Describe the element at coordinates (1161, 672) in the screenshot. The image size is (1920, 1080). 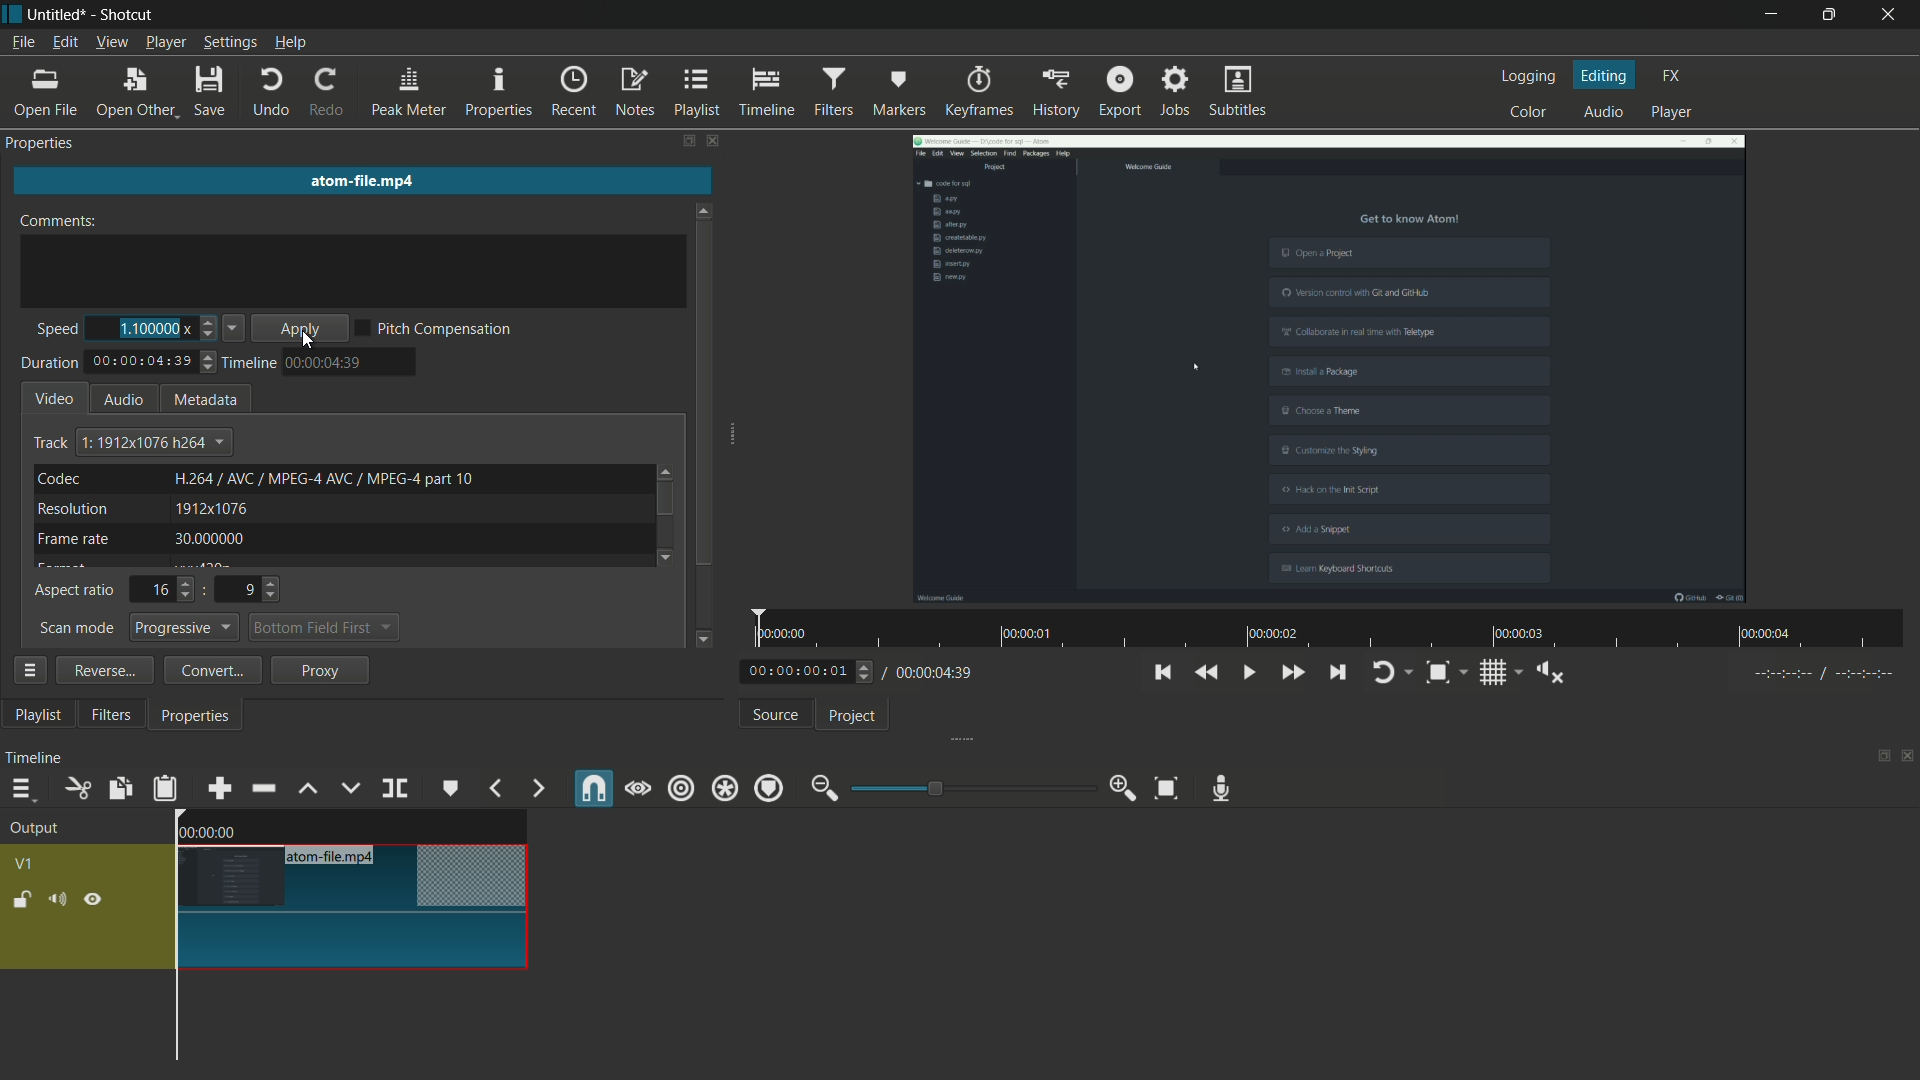
I see `skip to the previous point` at that location.